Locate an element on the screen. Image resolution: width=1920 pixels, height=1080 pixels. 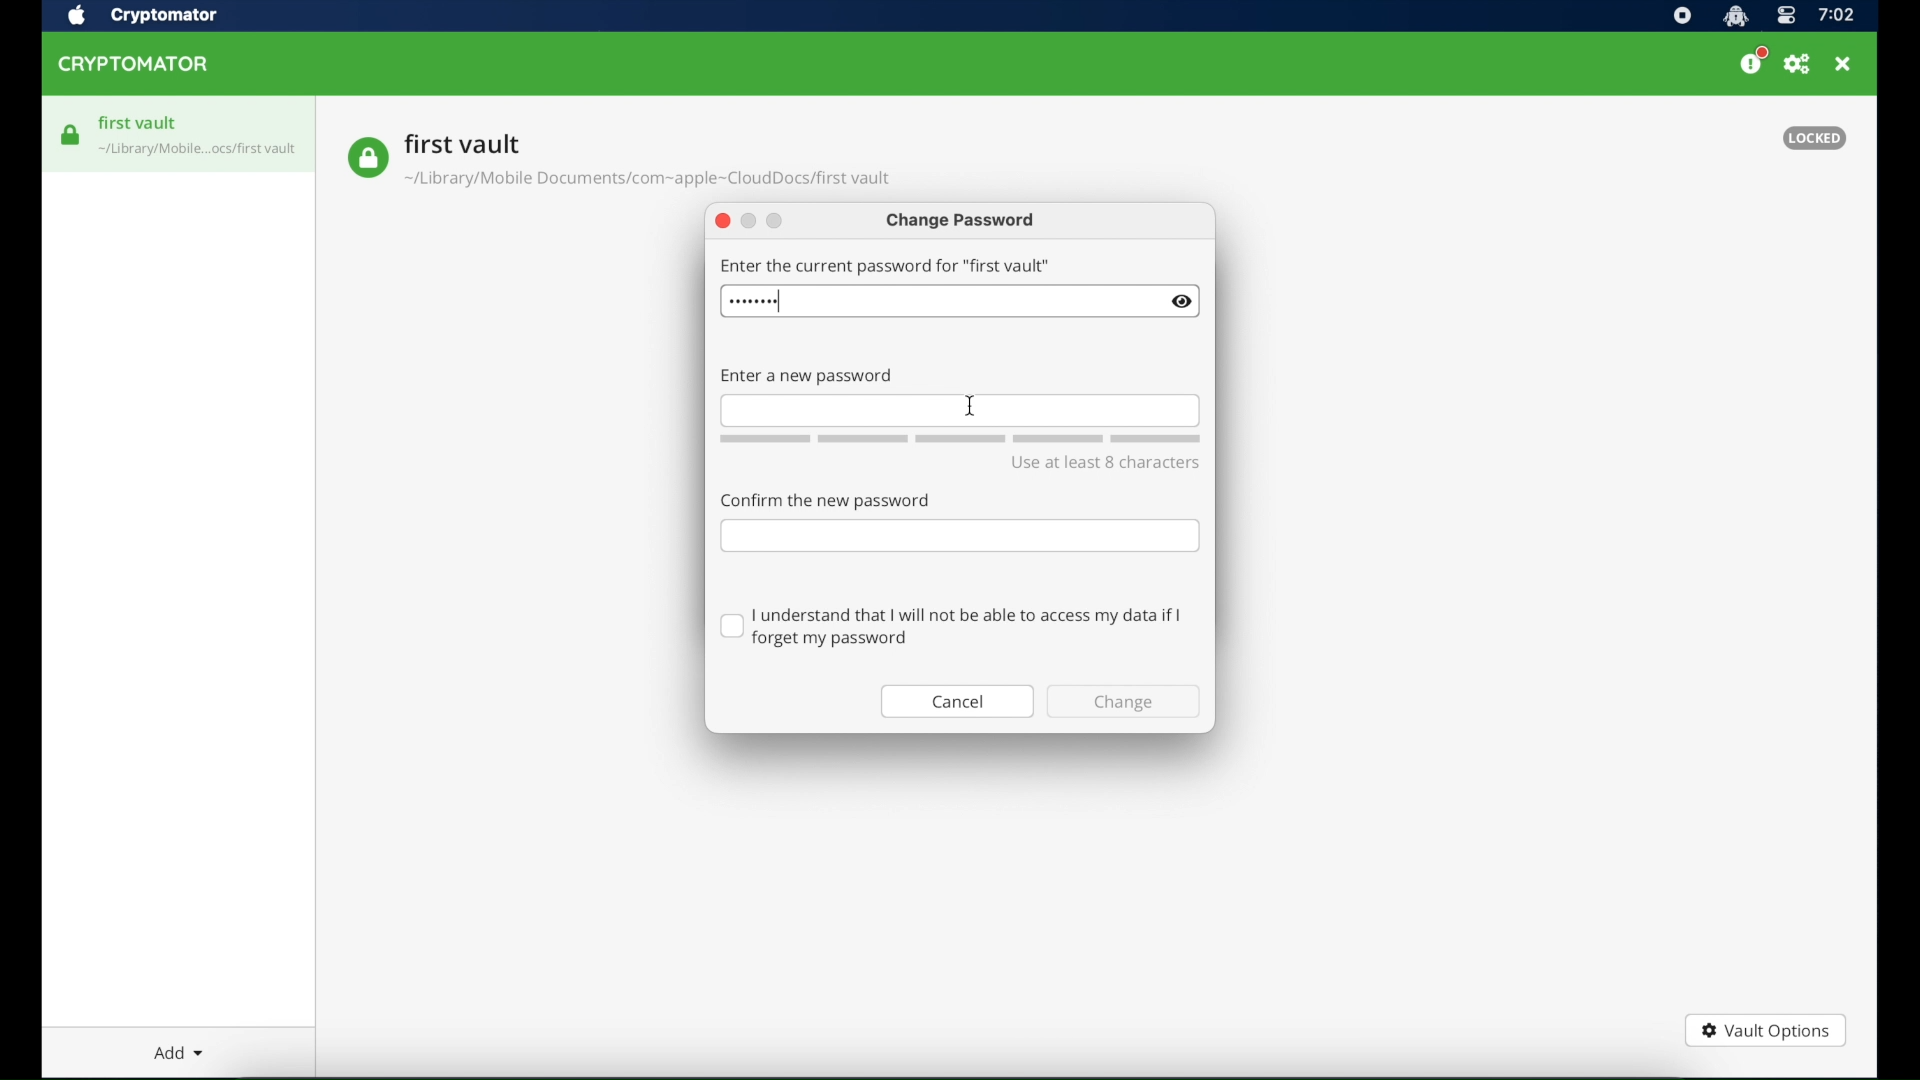
please consider donating is located at coordinates (1753, 61).